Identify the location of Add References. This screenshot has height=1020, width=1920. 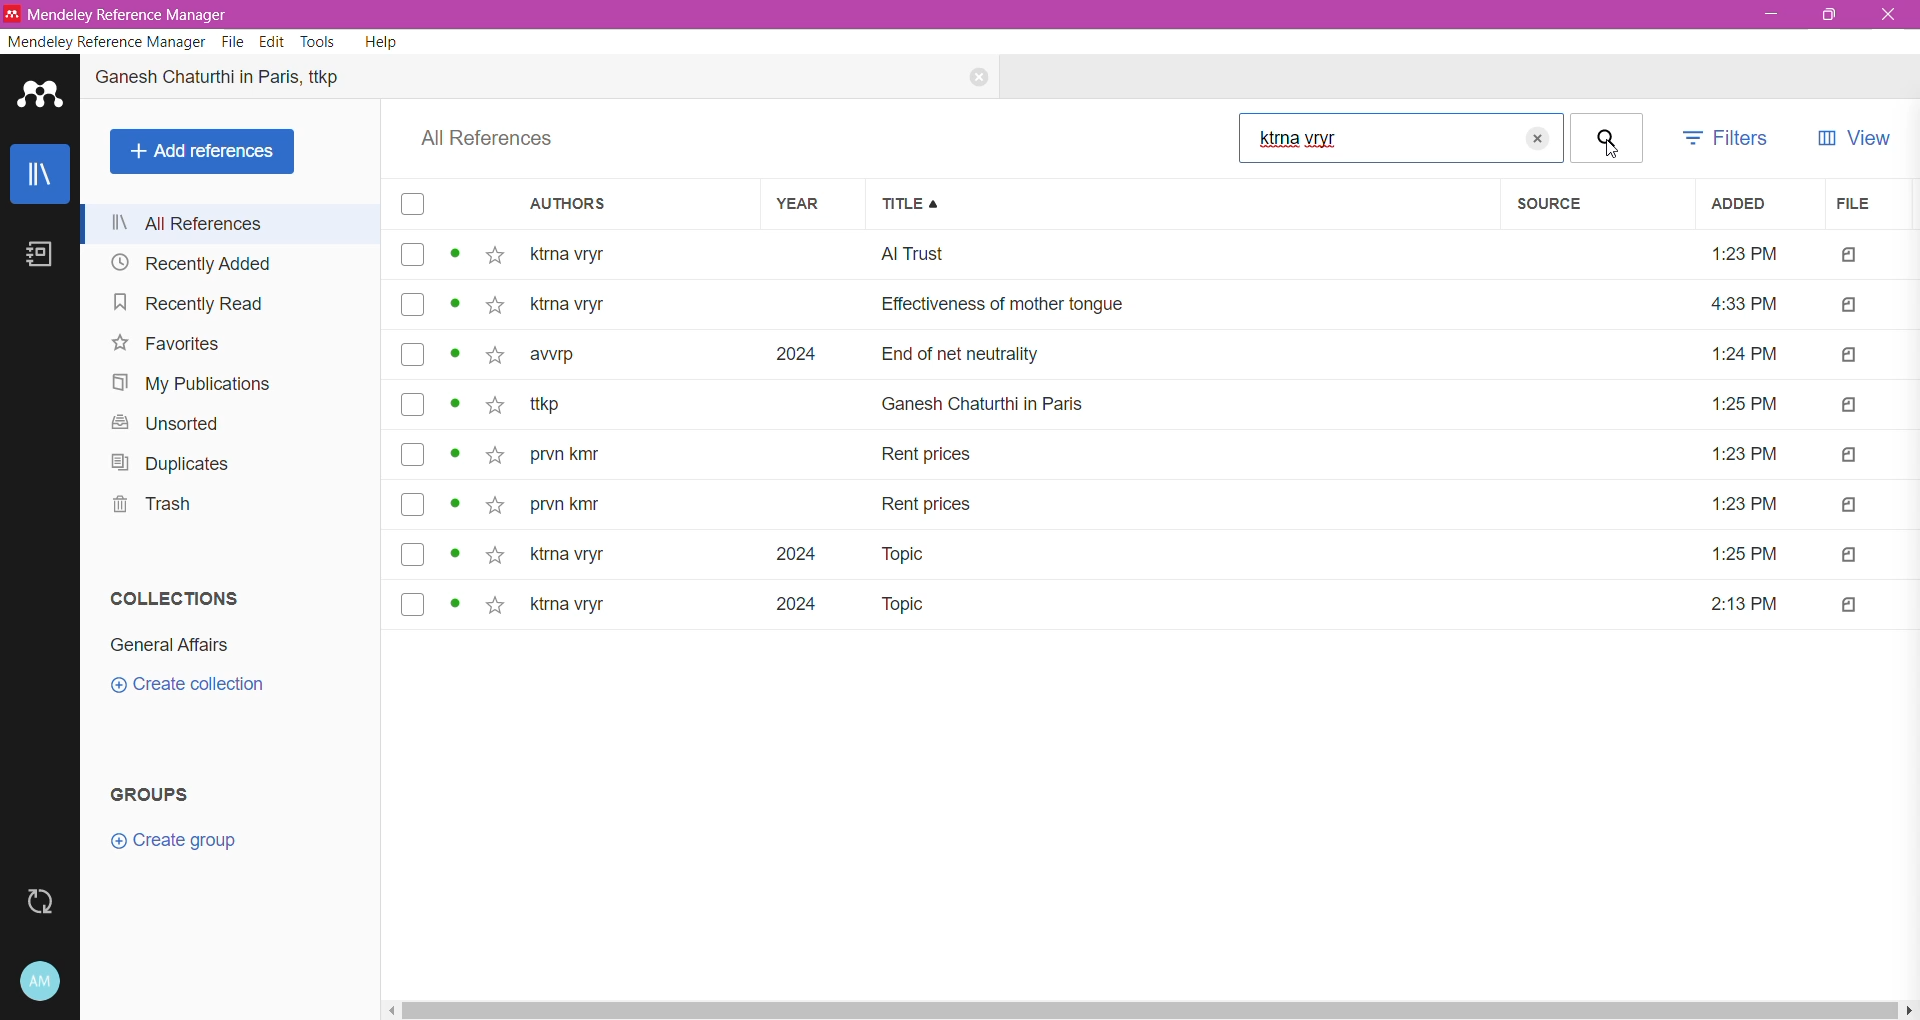
(202, 152).